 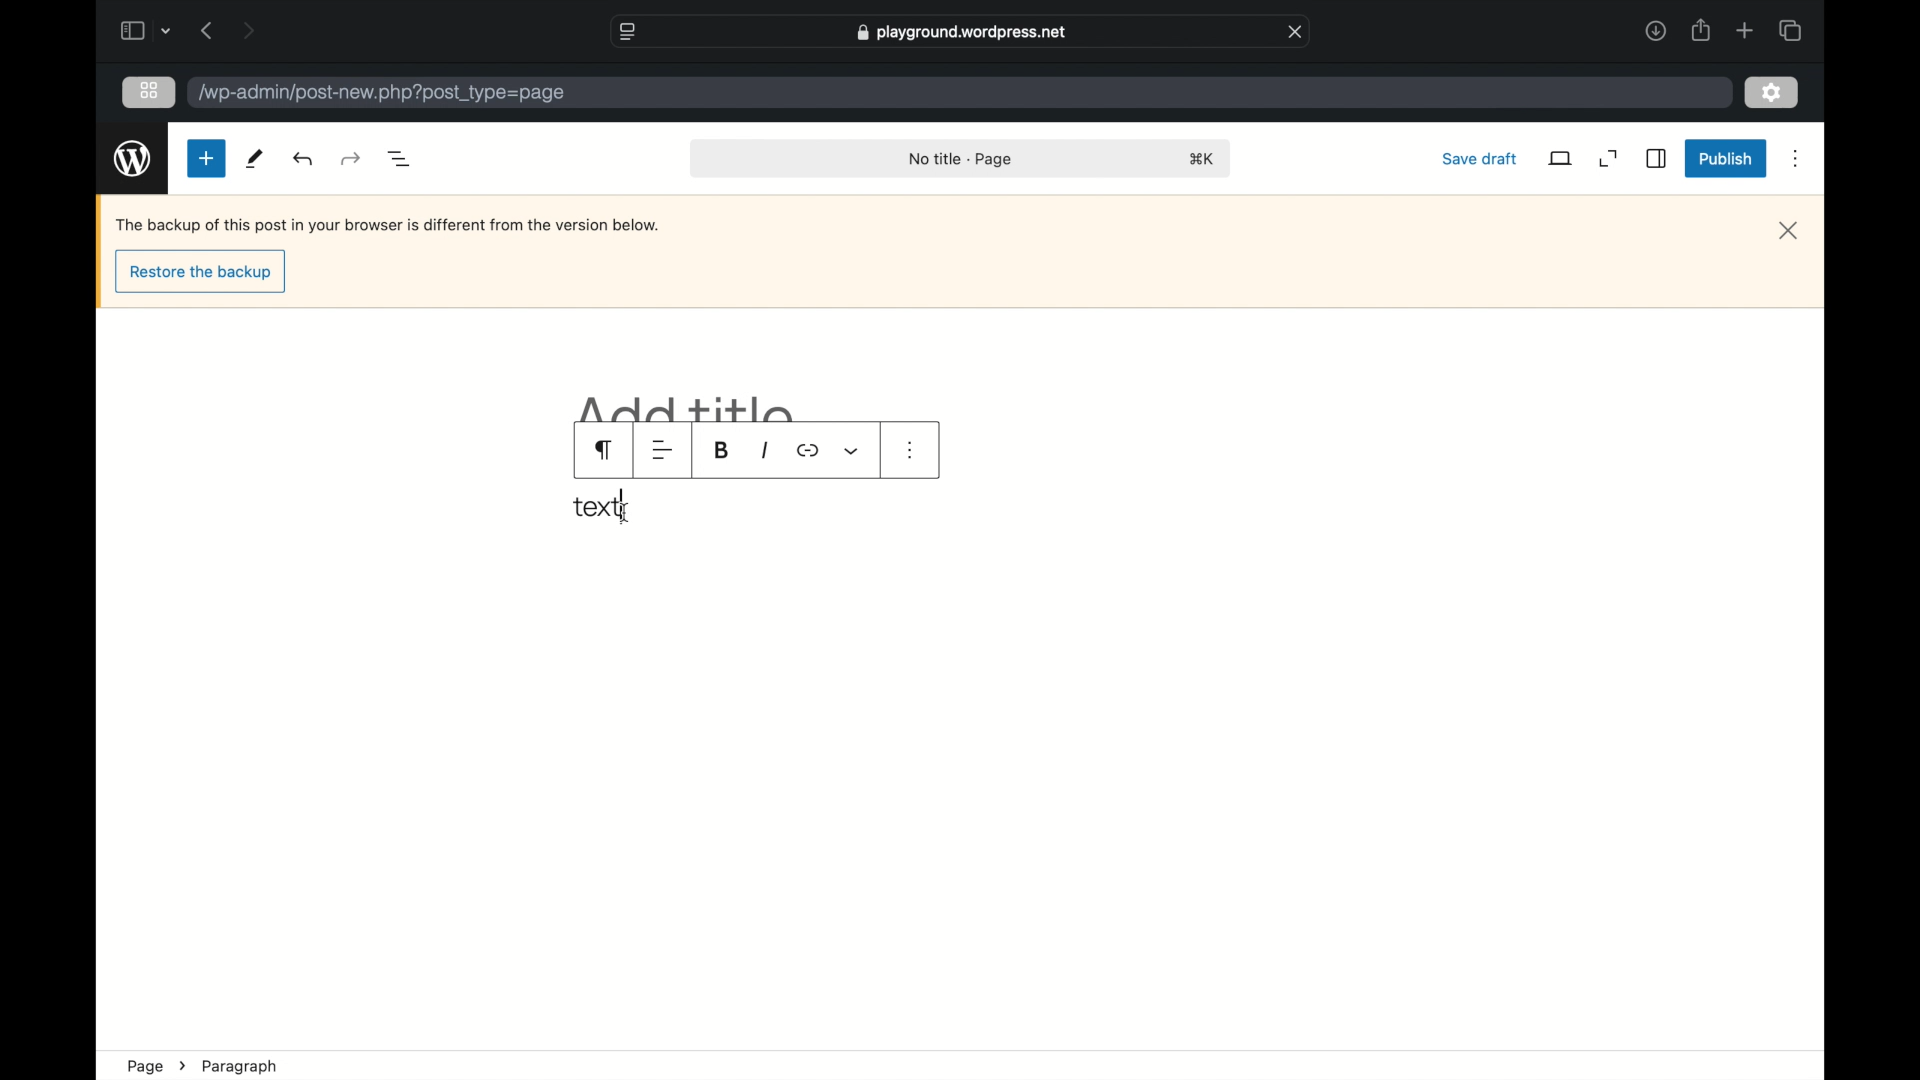 I want to click on wordpress, so click(x=132, y=158).